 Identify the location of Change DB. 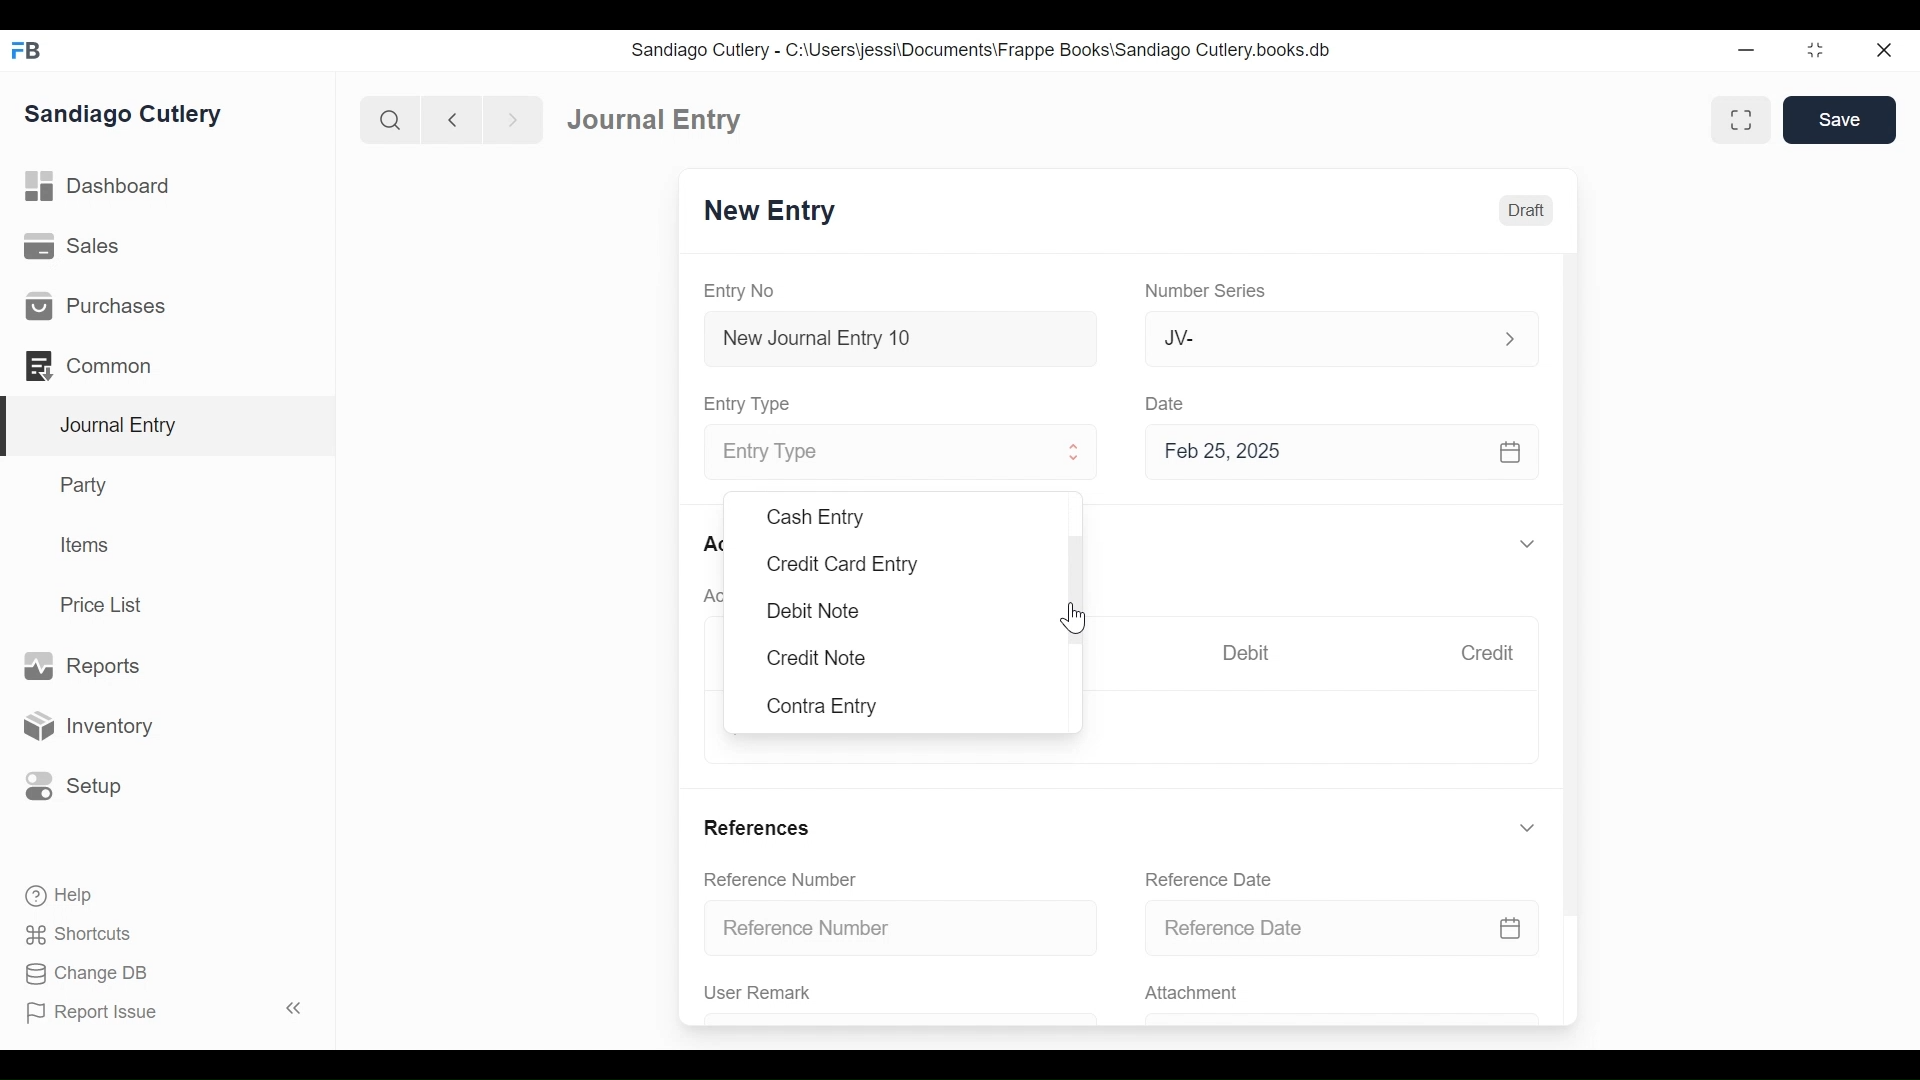
(80, 973).